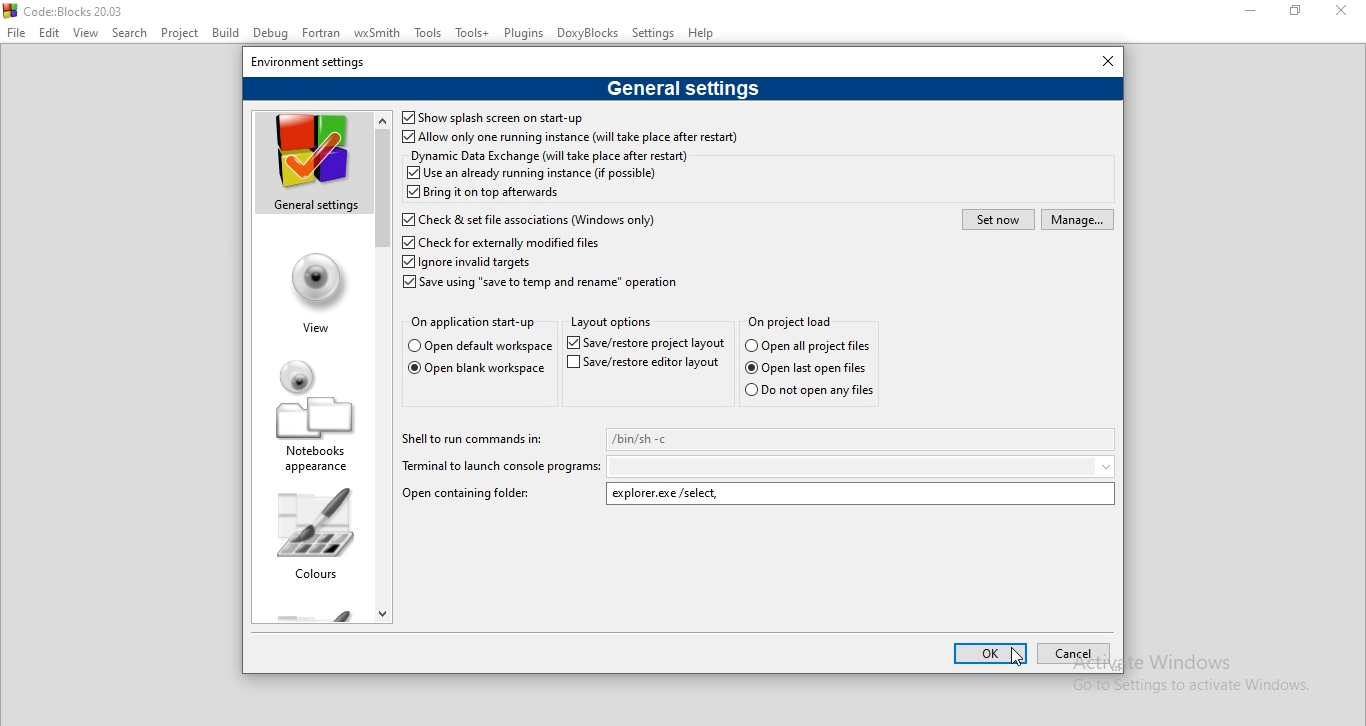 The width and height of the screenshot is (1366, 726). Describe the element at coordinates (808, 391) in the screenshot. I see `Do not open any files` at that location.